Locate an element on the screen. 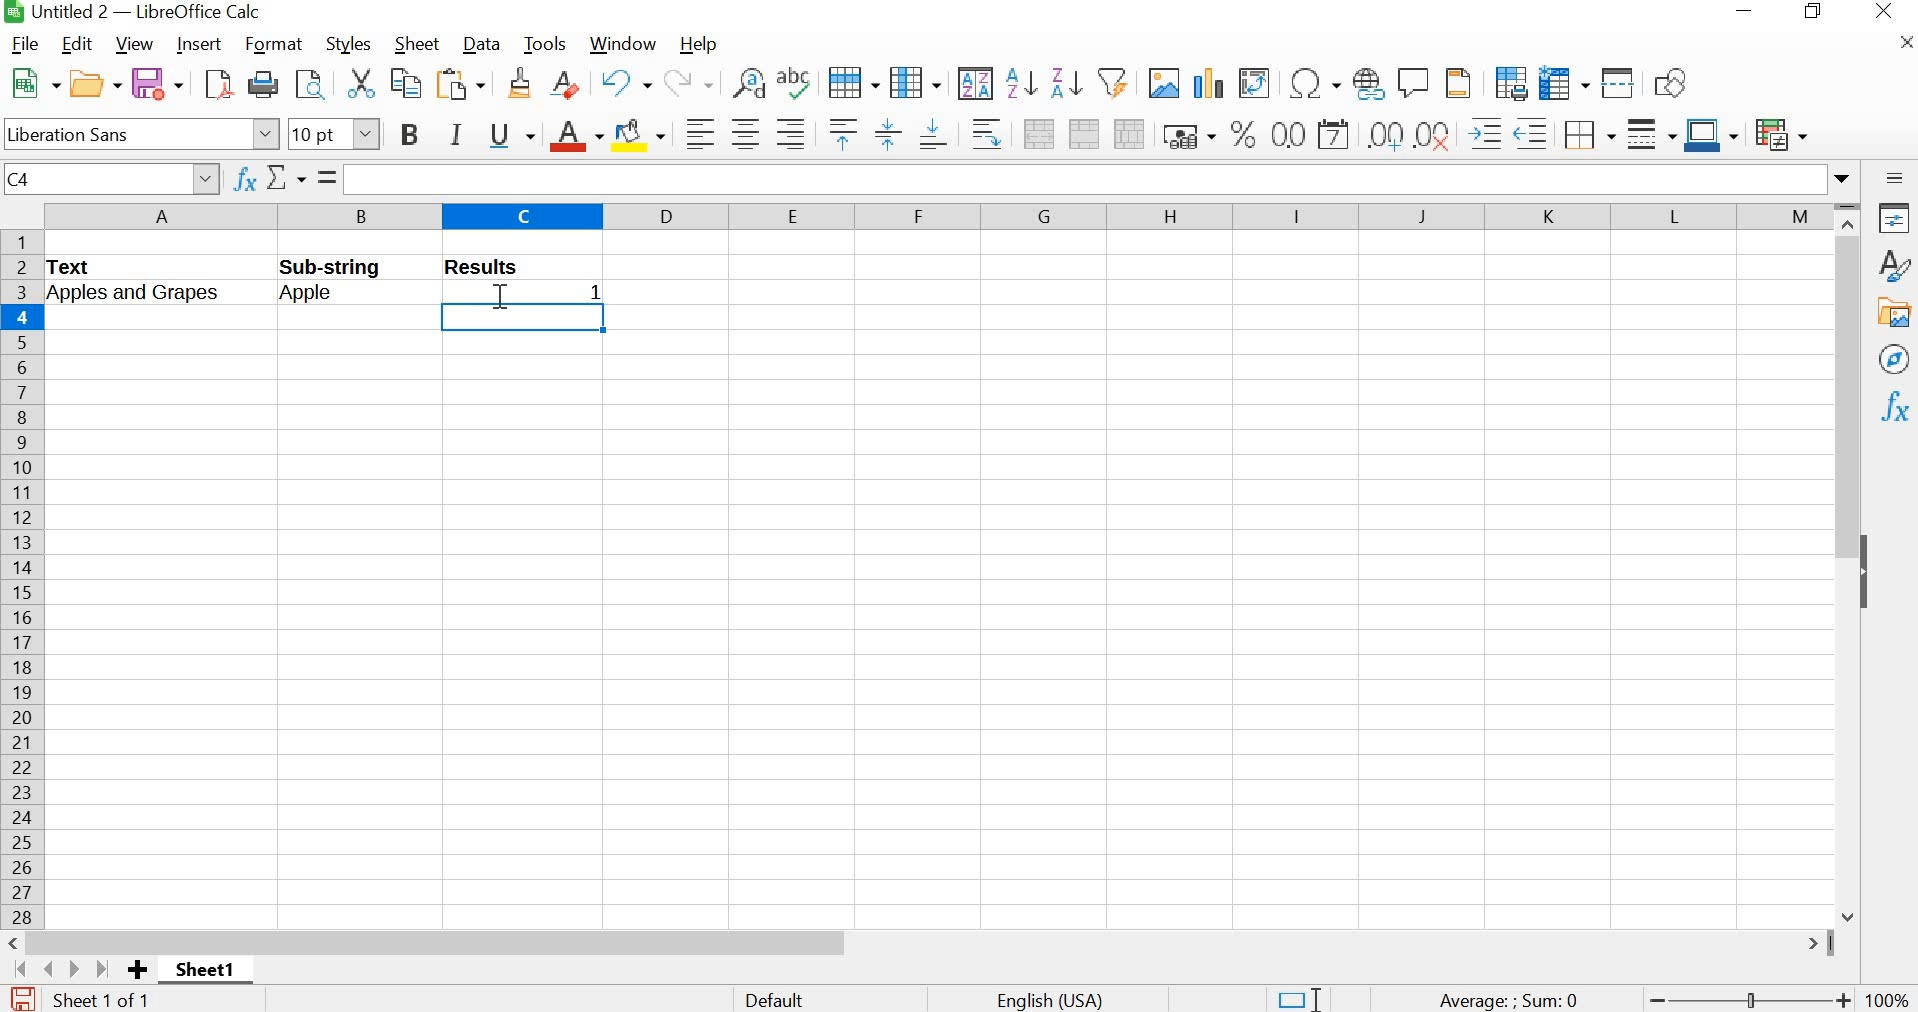 The width and height of the screenshot is (1918, 1012). cut is located at coordinates (359, 82).